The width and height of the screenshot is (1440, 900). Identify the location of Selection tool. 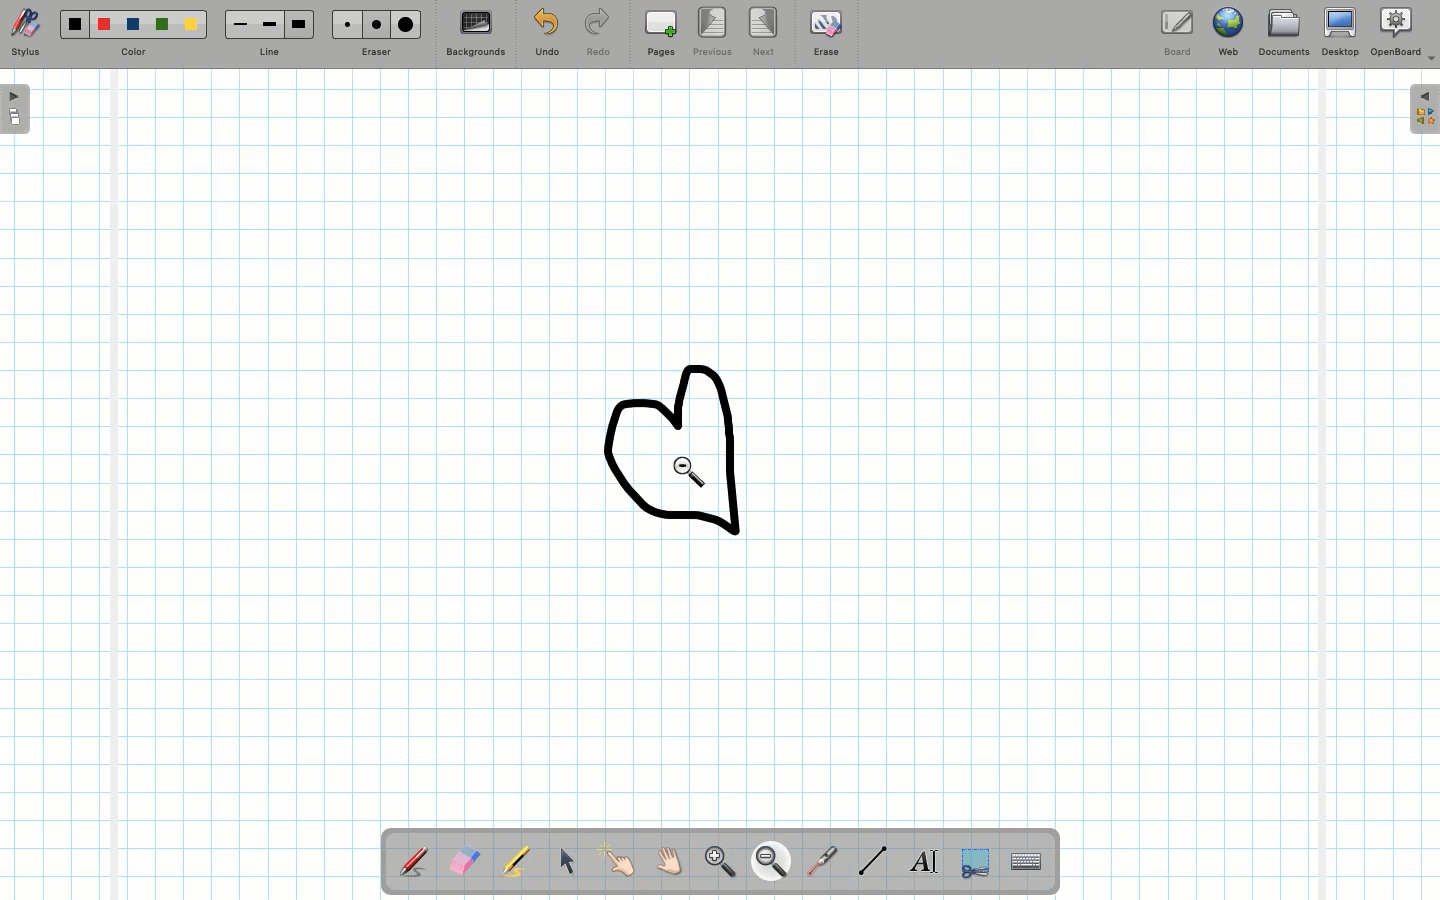
(971, 864).